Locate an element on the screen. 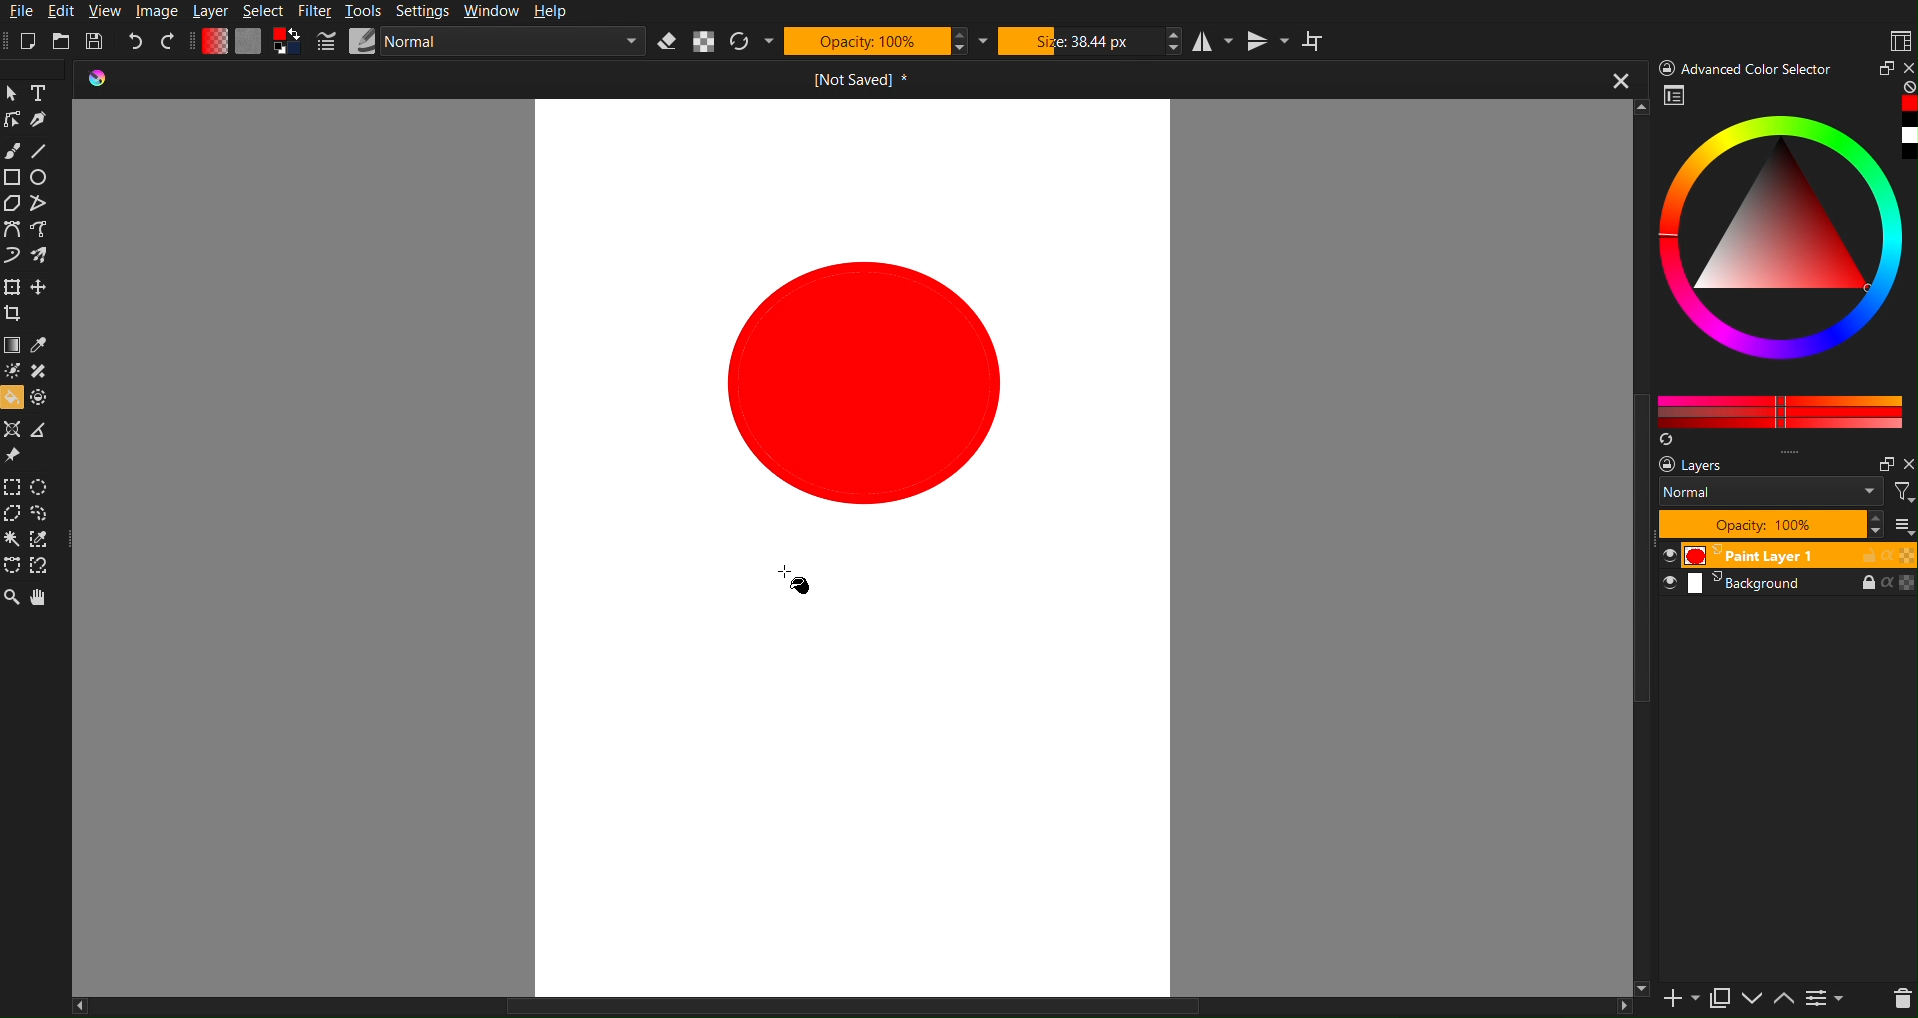  Filter is located at coordinates (313, 13).